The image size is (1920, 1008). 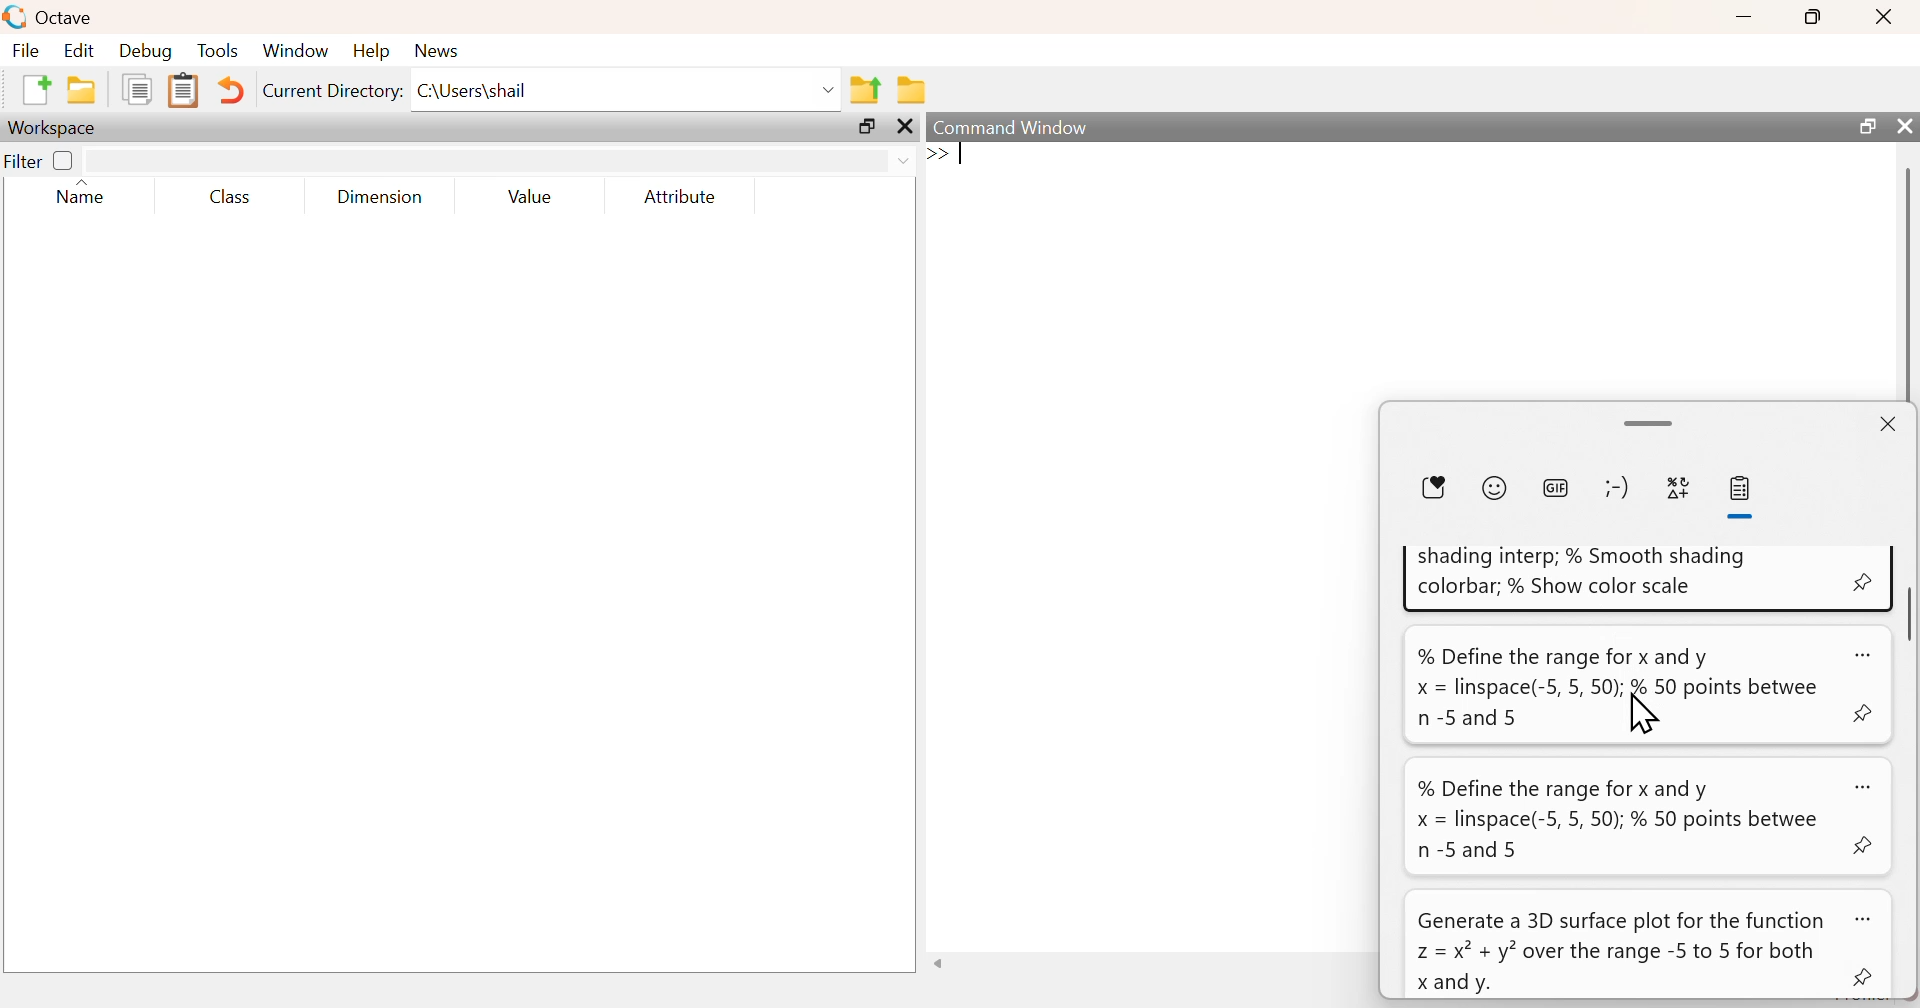 What do you see at coordinates (1868, 786) in the screenshot?
I see `more options` at bounding box center [1868, 786].